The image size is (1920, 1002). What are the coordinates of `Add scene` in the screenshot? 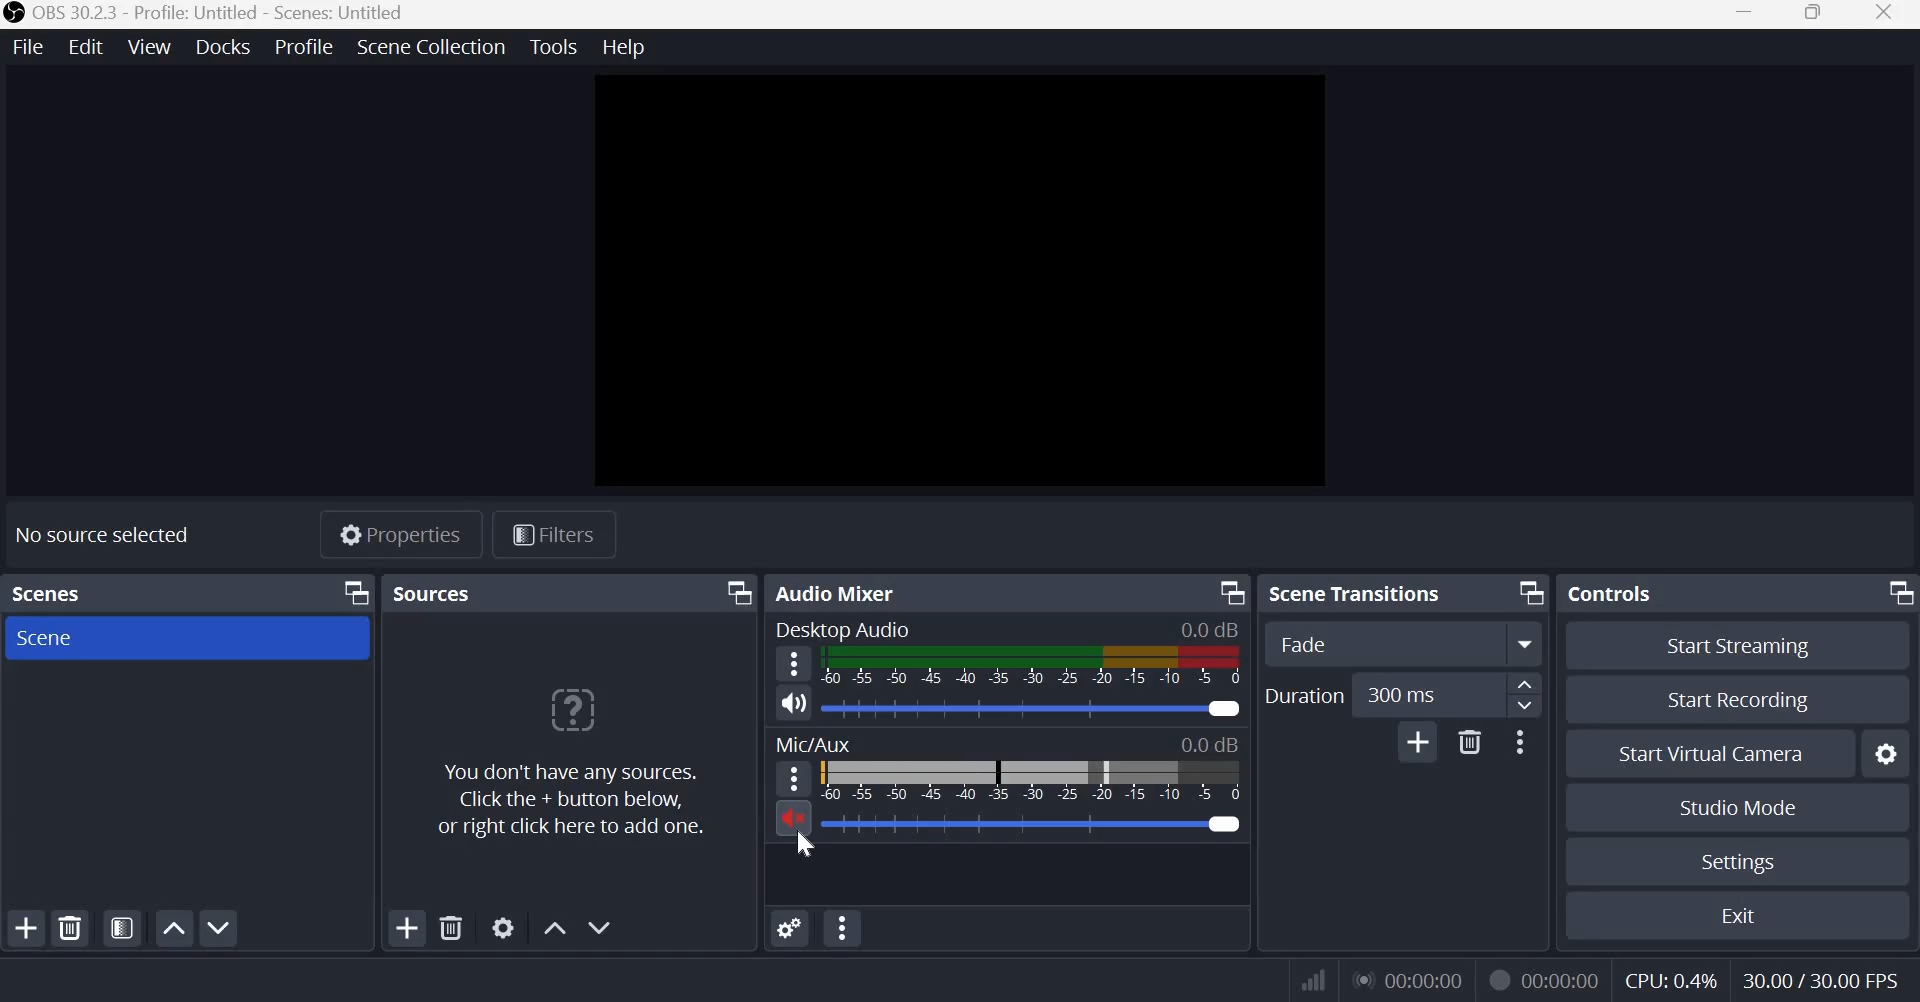 It's located at (25, 928).